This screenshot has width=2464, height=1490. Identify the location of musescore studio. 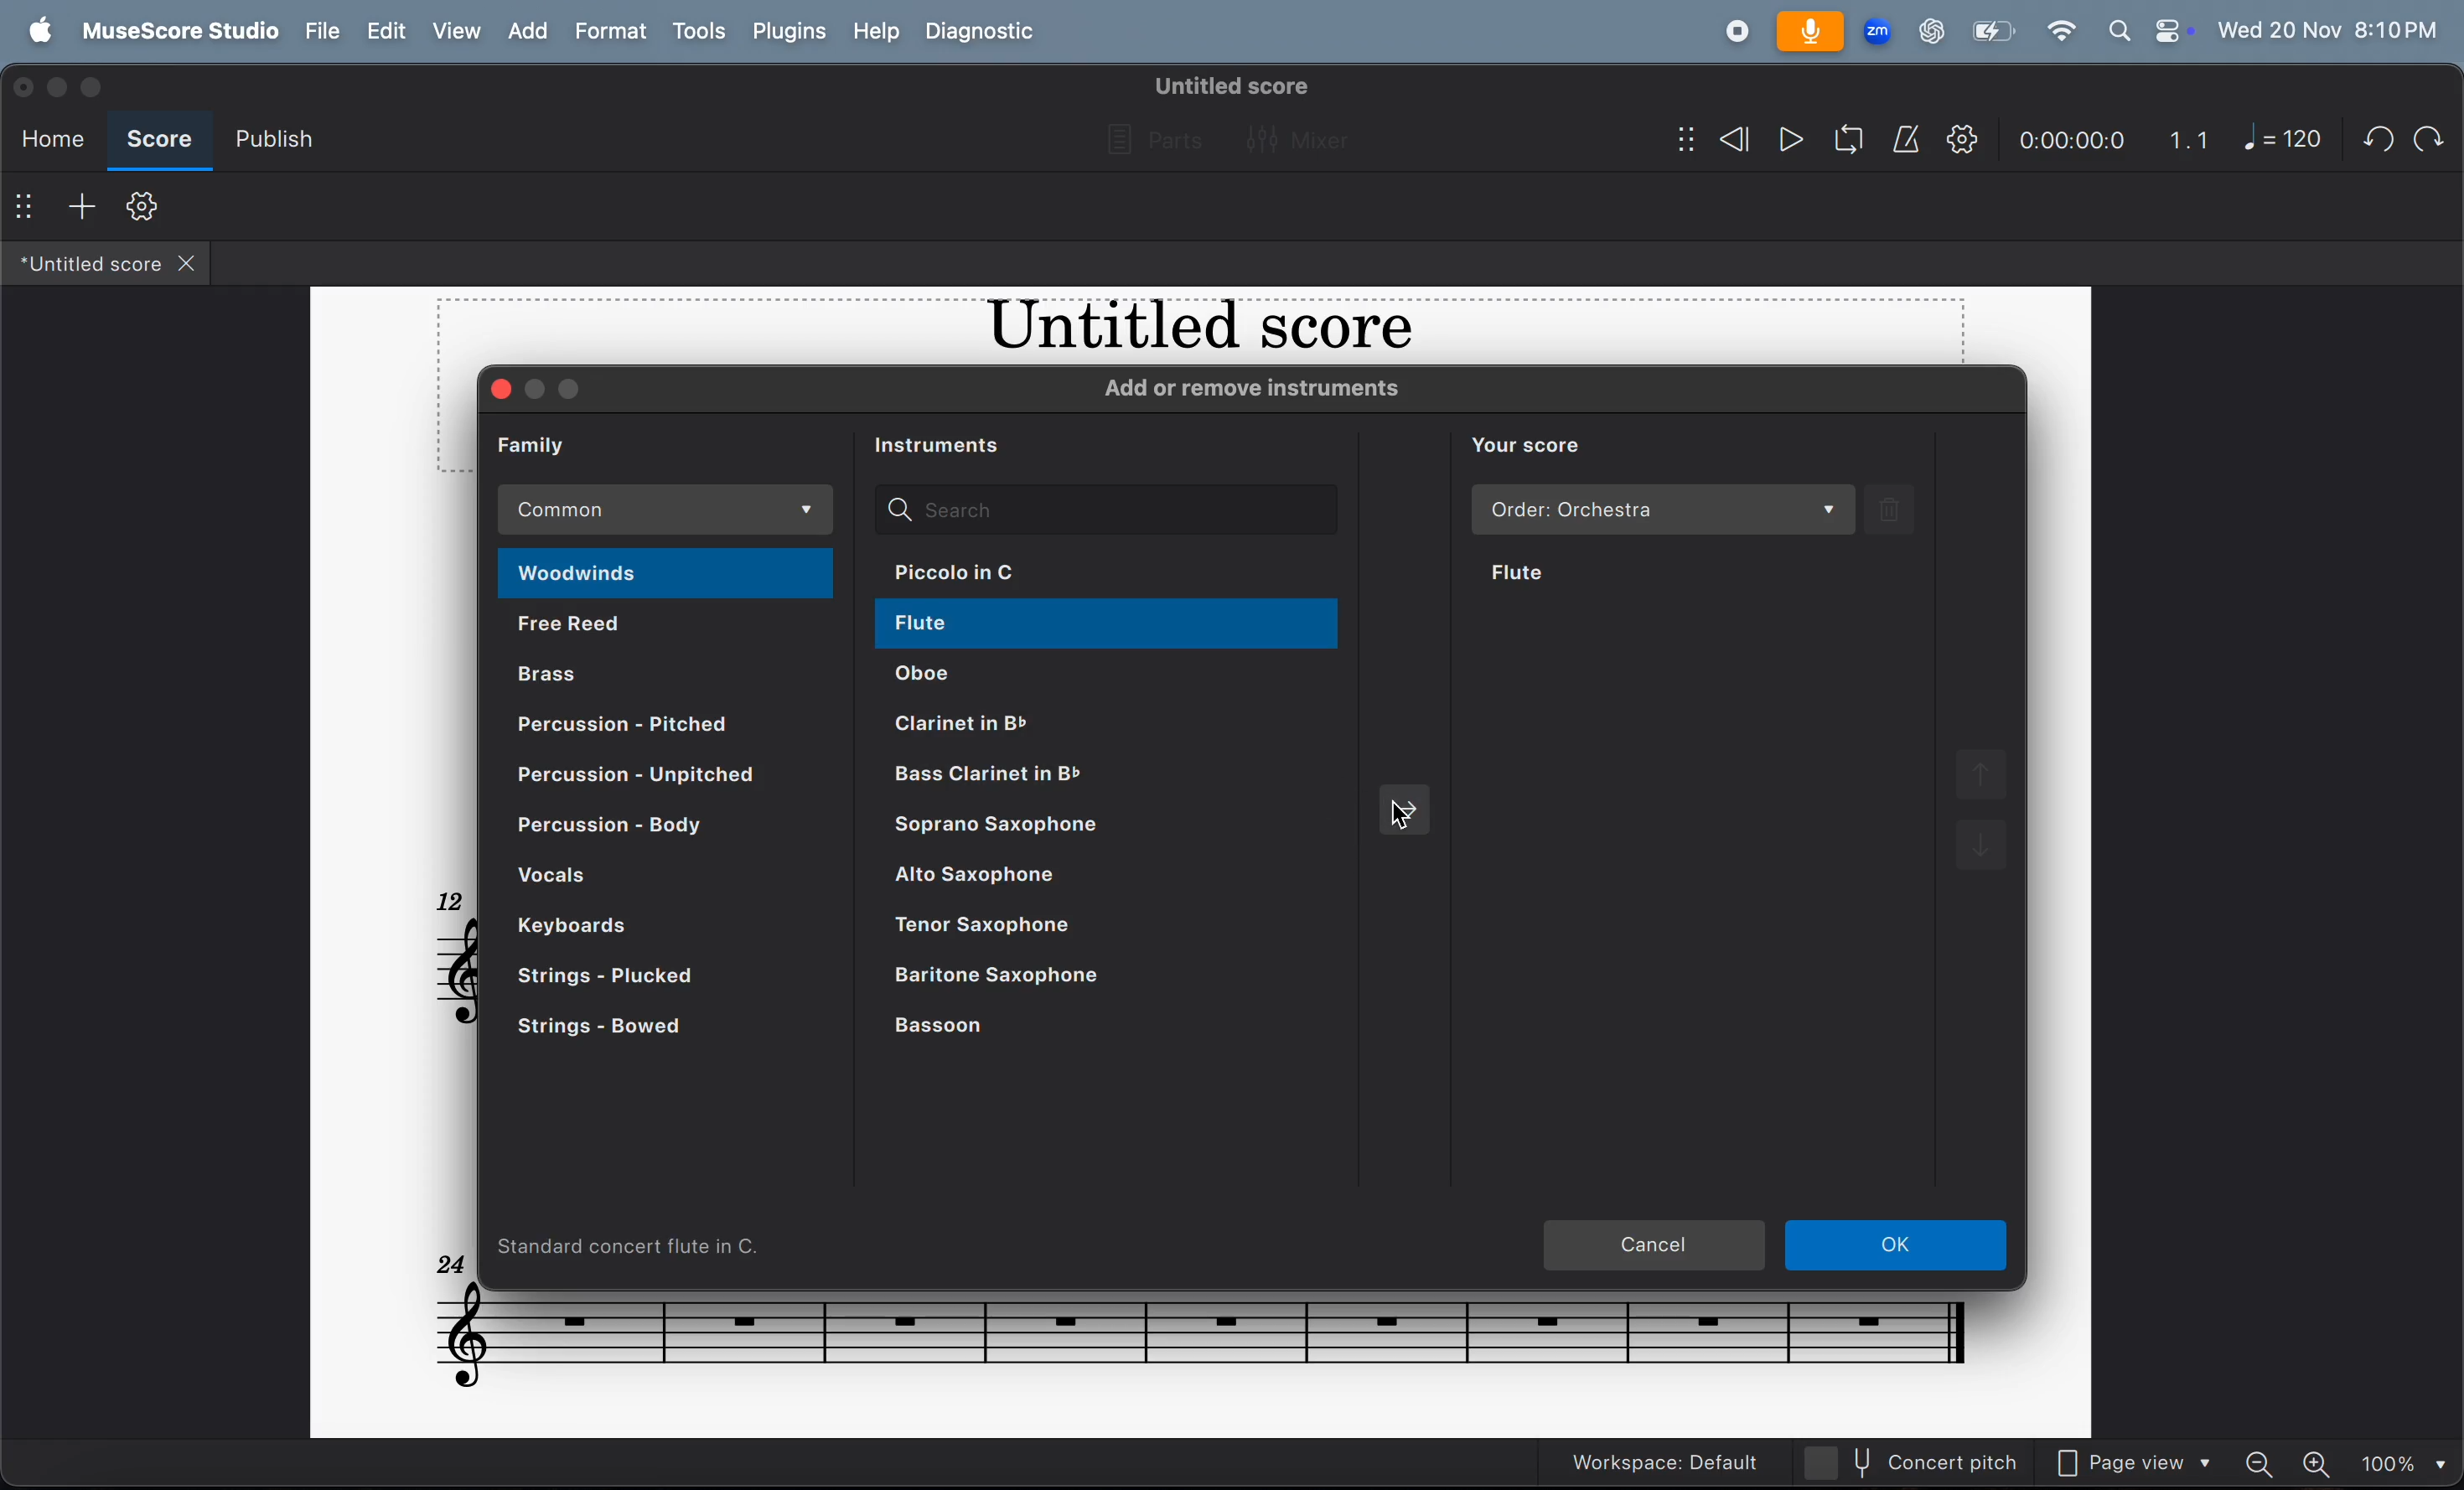
(173, 30).